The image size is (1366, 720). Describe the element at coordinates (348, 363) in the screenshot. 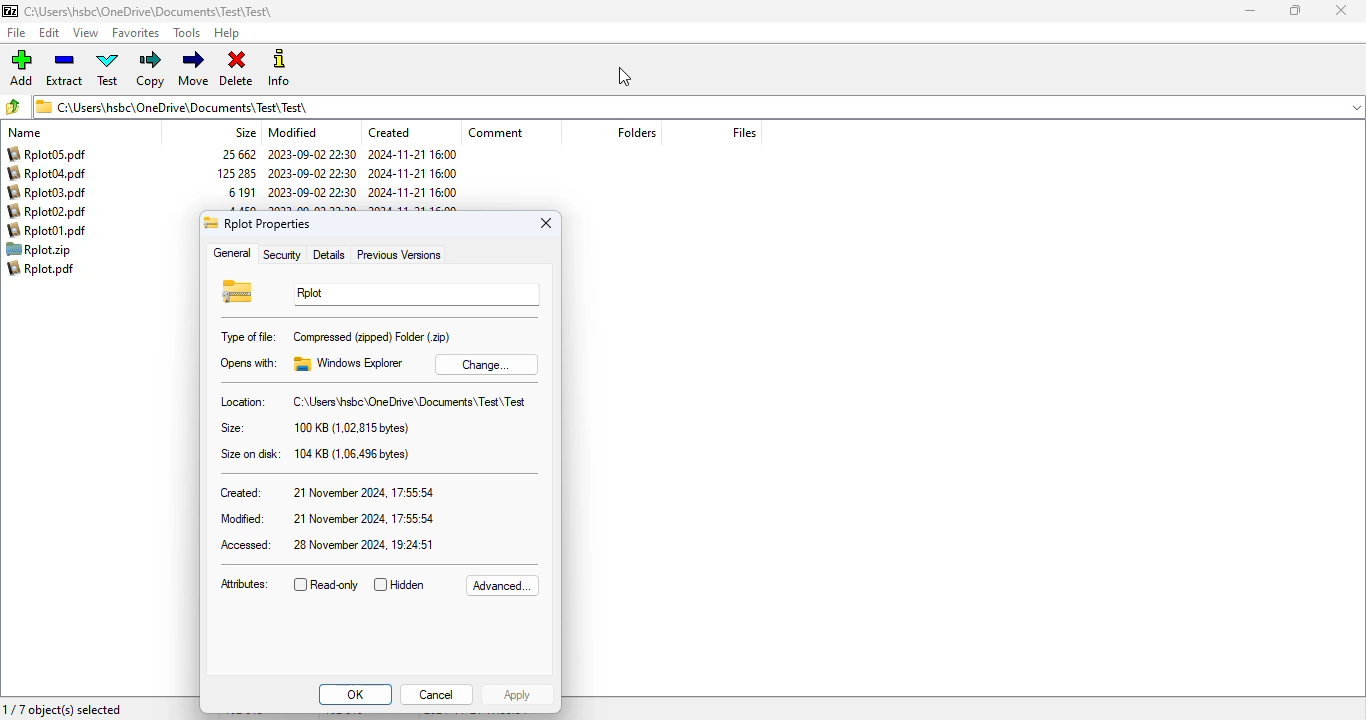

I see `windows explorer` at that location.